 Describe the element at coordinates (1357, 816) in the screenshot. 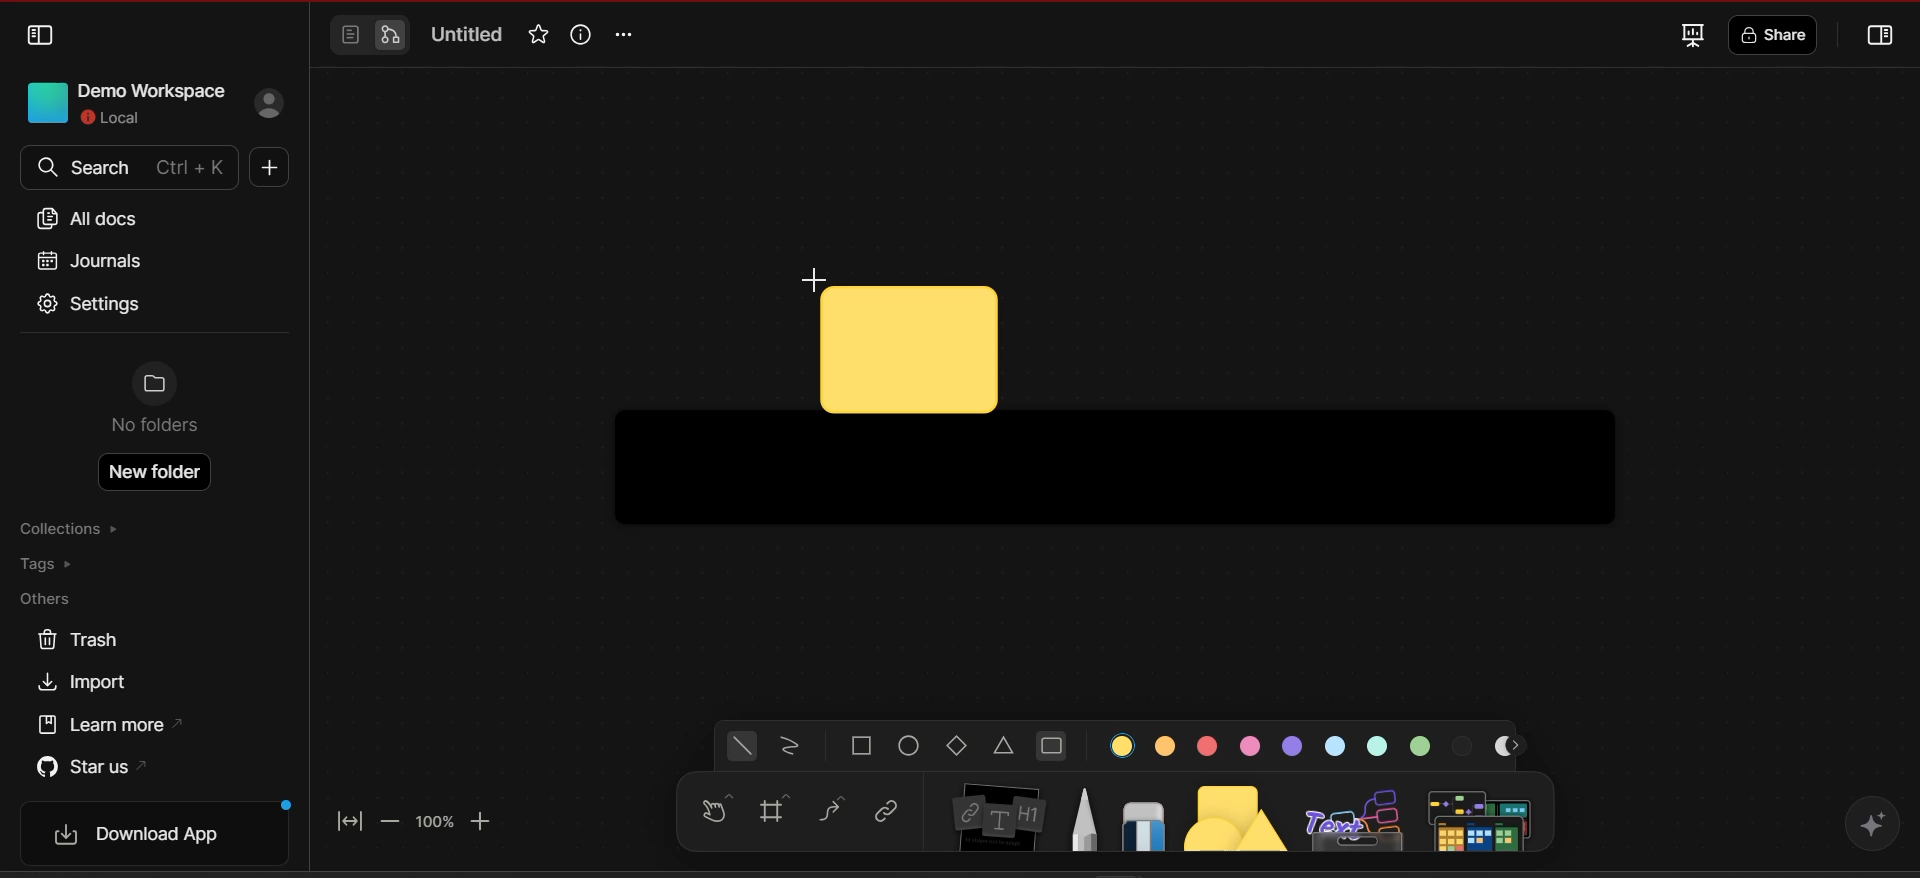

I see `others` at that location.